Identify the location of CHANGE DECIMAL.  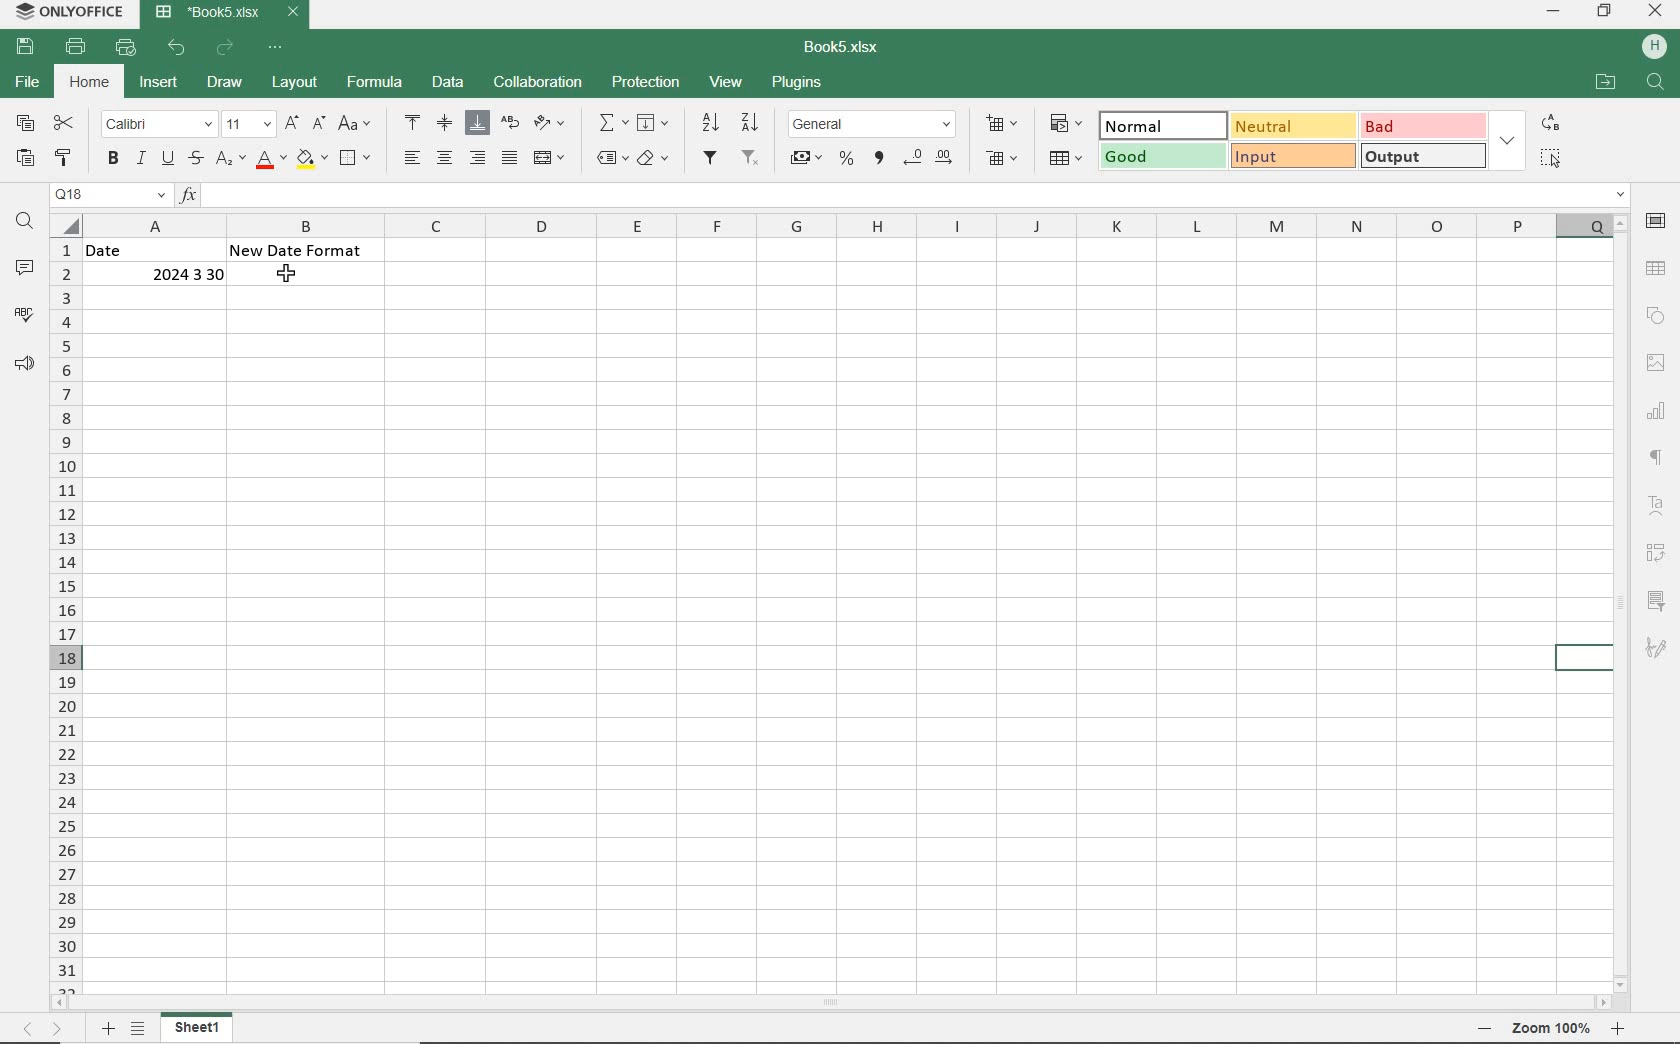
(932, 157).